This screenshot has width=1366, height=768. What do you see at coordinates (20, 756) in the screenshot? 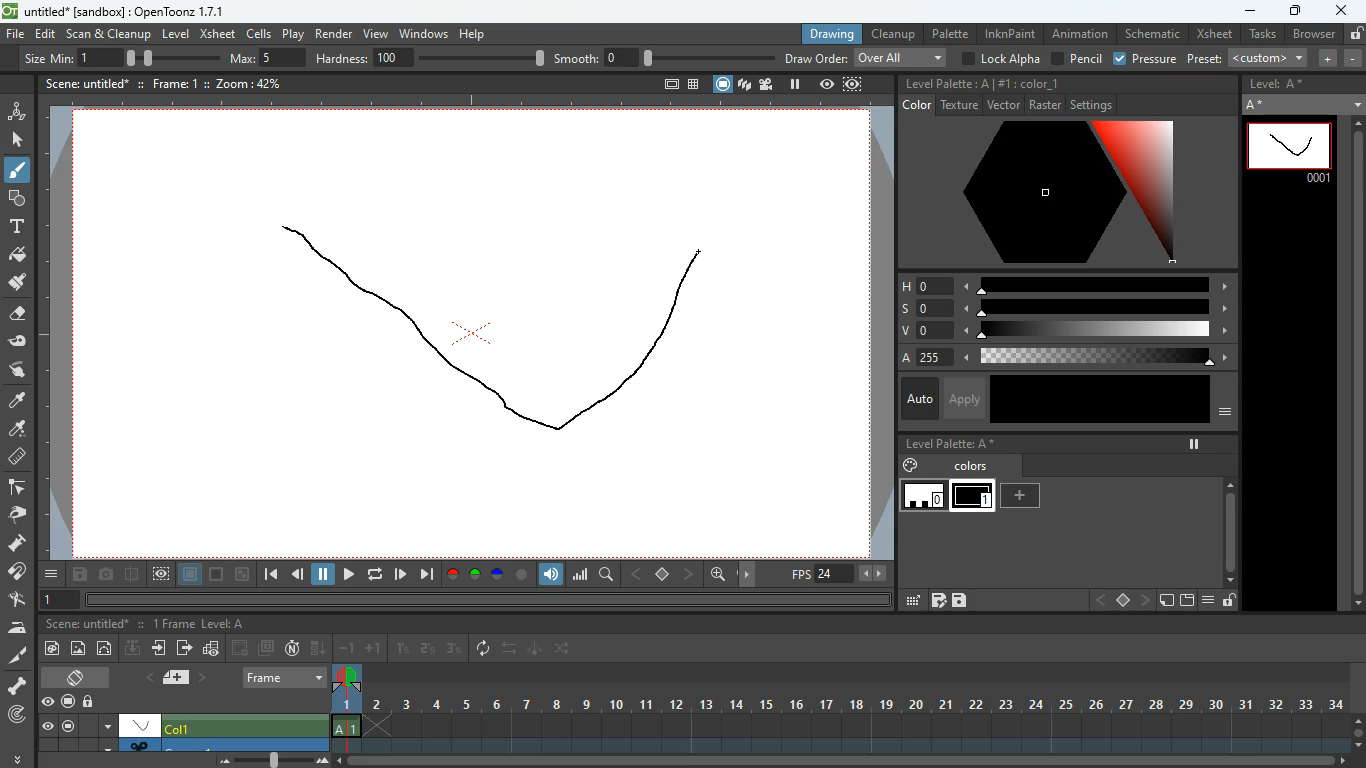
I see `more` at bounding box center [20, 756].